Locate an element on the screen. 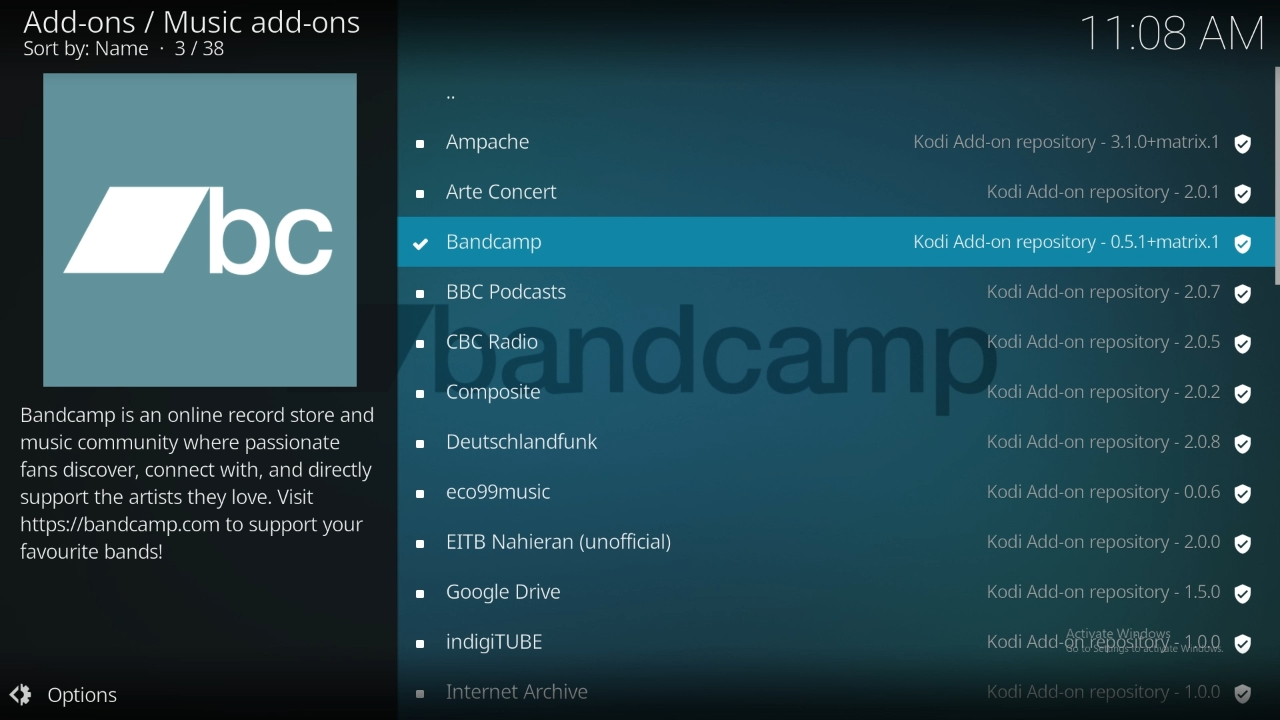  installed add on is located at coordinates (833, 243).